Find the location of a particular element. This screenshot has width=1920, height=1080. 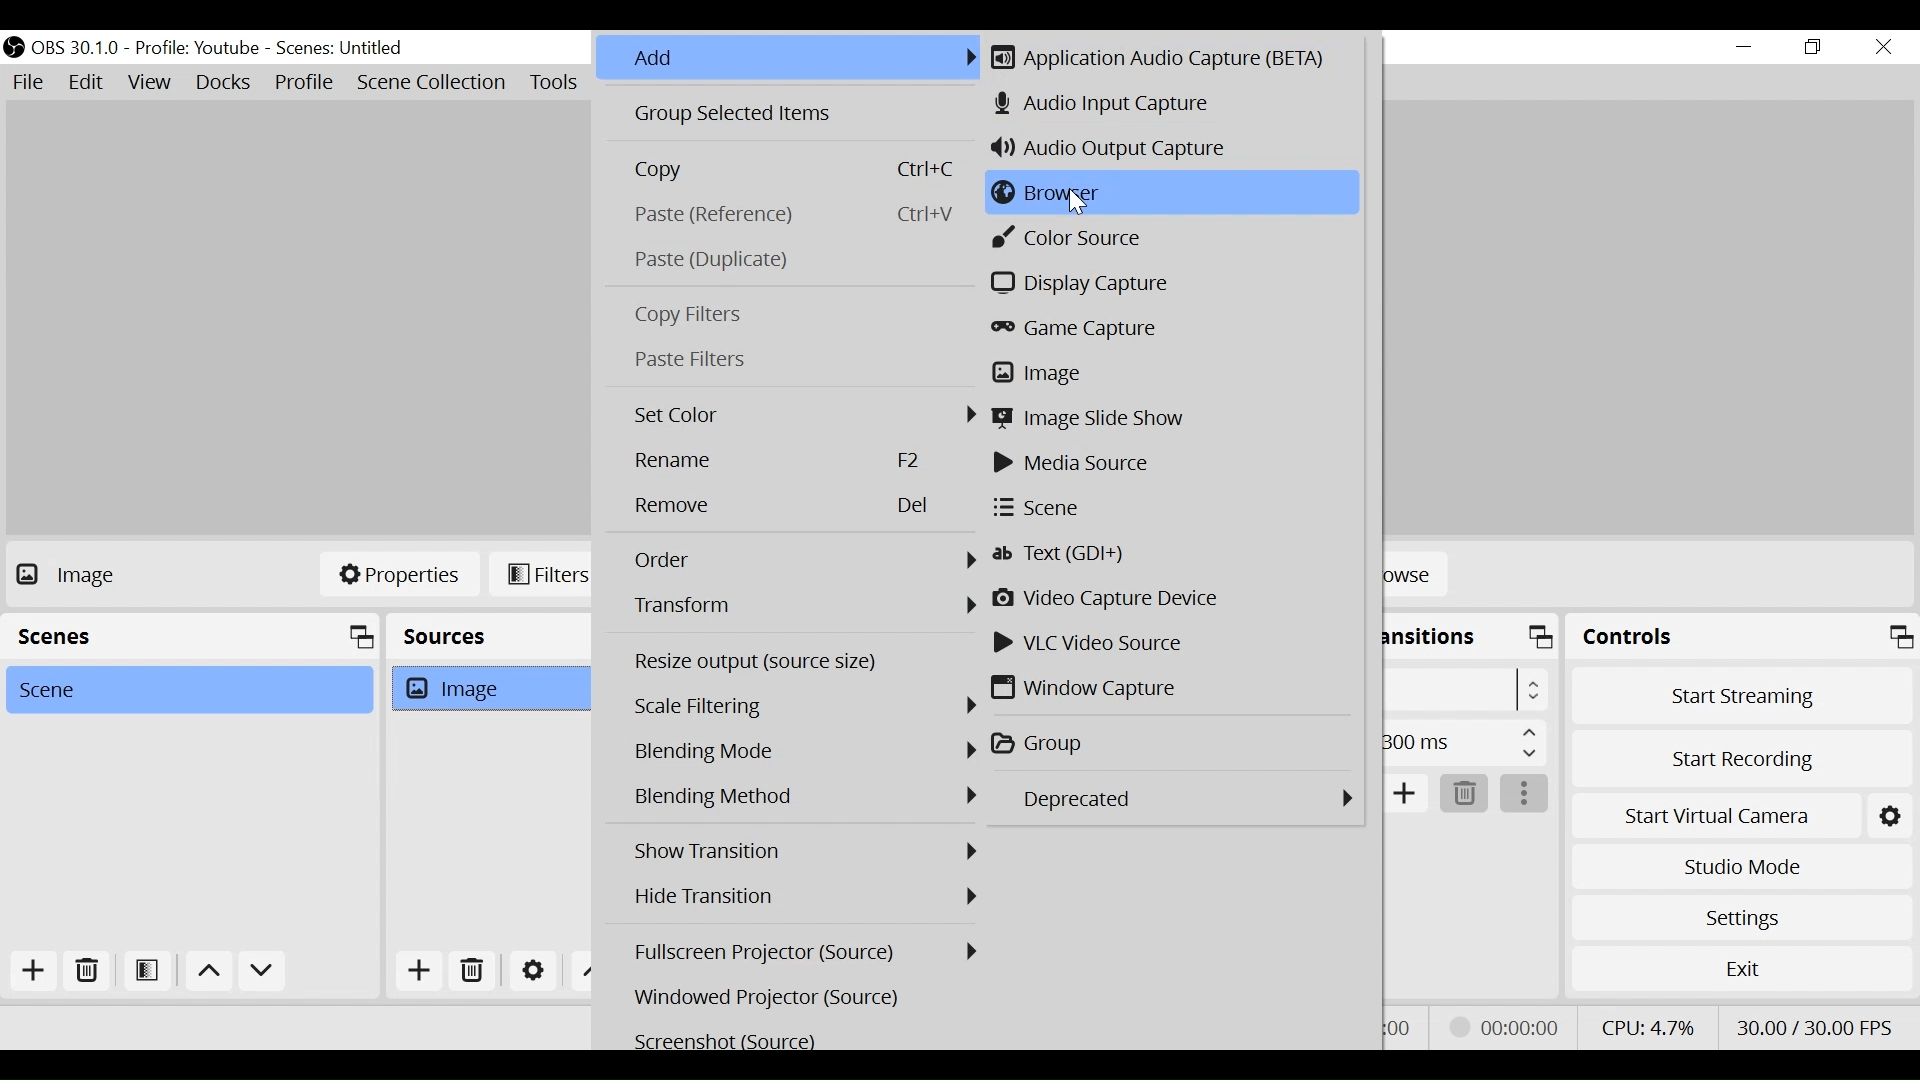

Docks is located at coordinates (223, 84).